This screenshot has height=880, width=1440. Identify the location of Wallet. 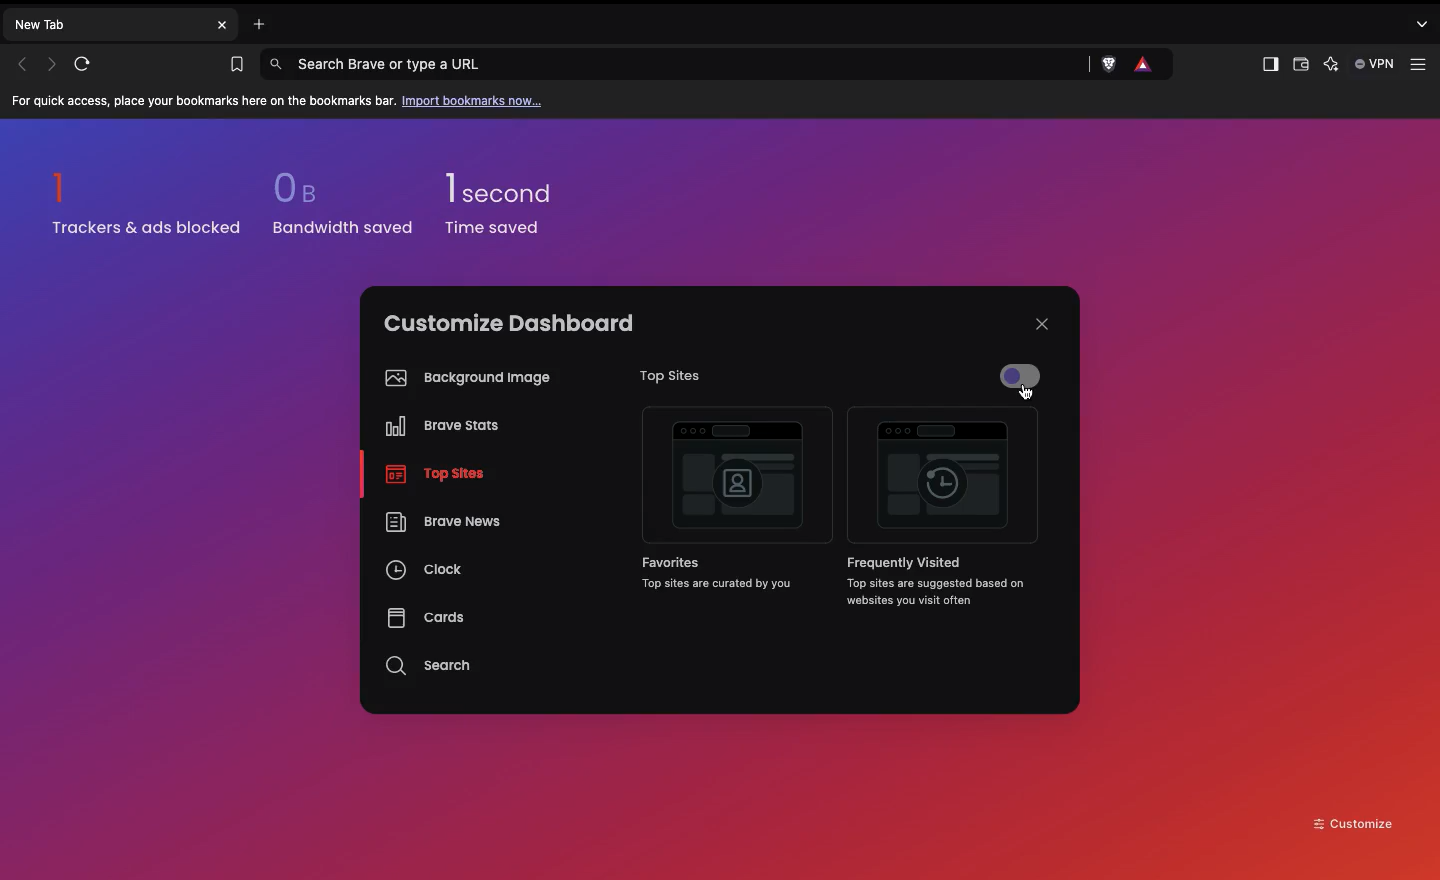
(1299, 67).